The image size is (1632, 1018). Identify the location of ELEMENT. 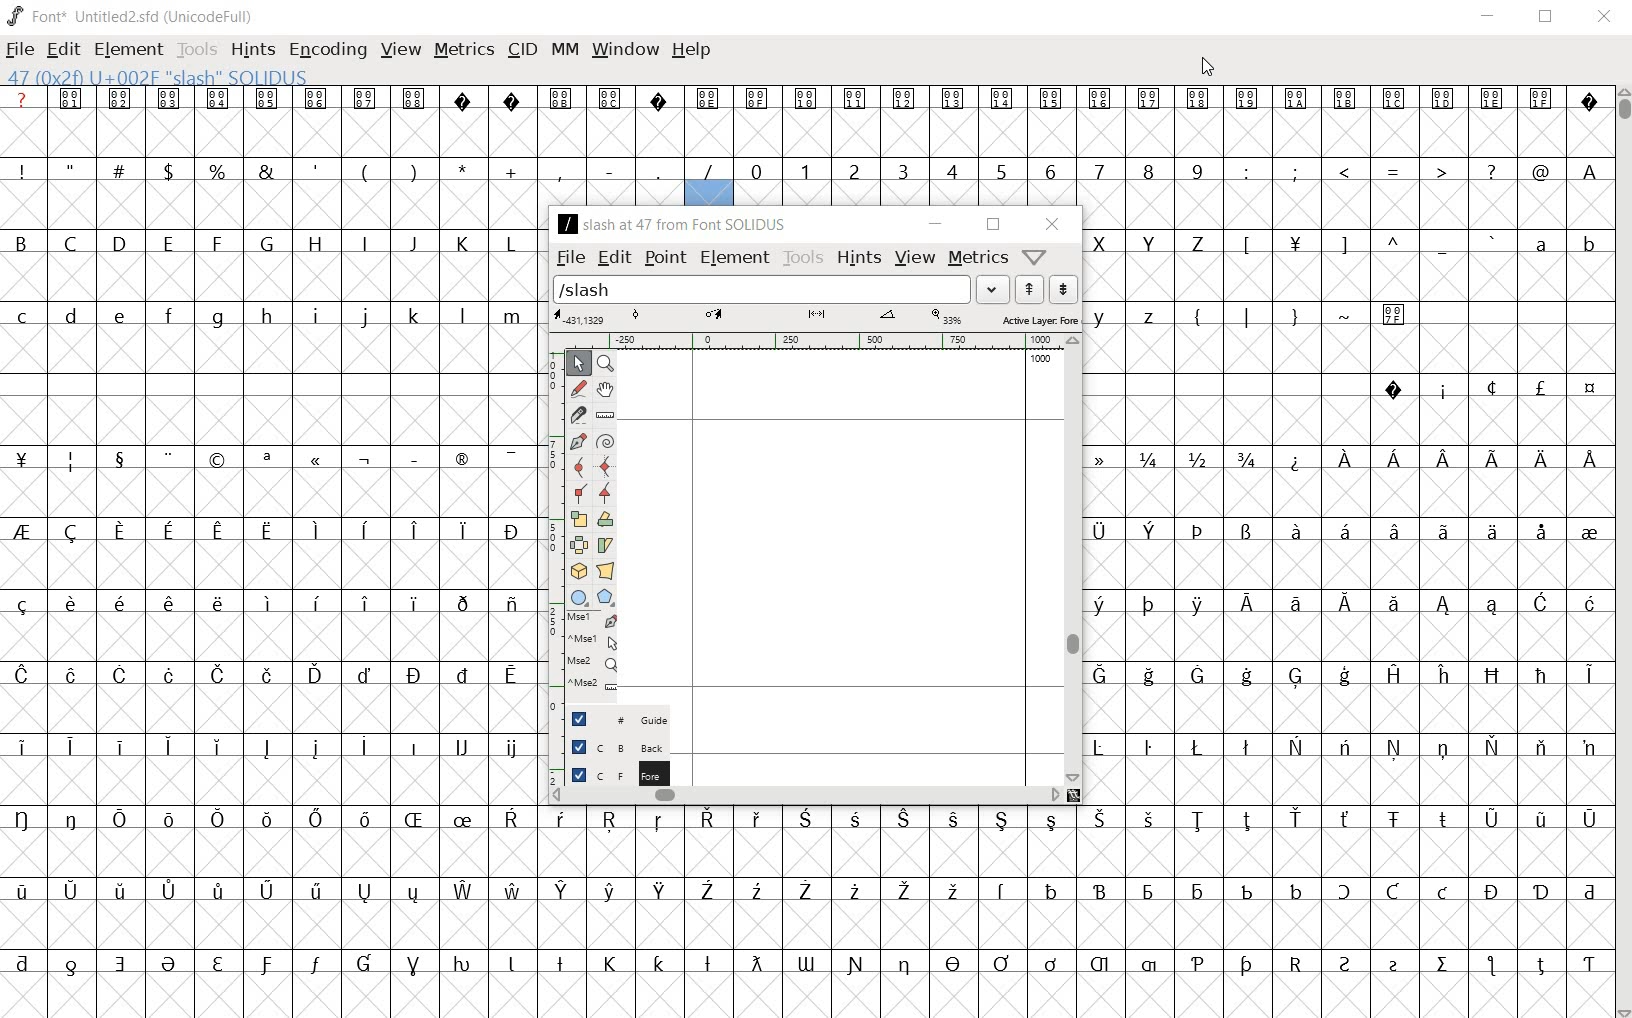
(128, 50).